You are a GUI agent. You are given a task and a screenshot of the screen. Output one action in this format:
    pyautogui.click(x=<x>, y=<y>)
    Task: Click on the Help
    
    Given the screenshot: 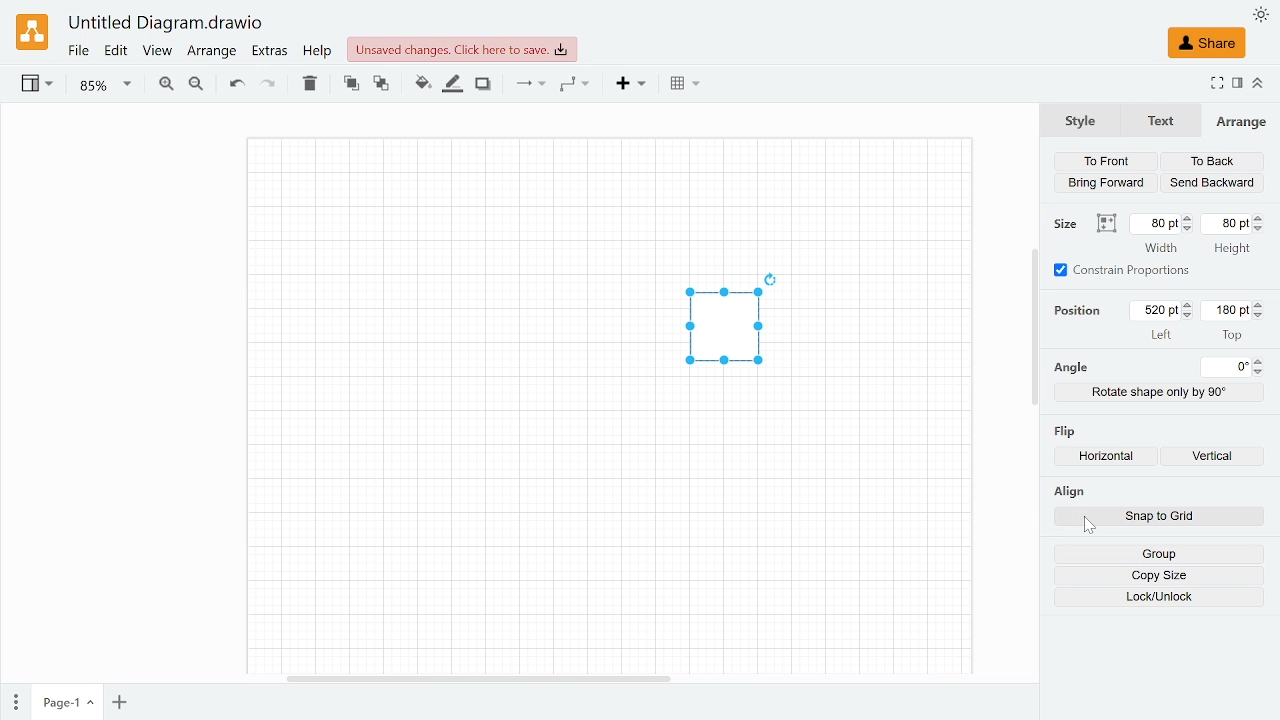 What is the action you would take?
    pyautogui.click(x=318, y=51)
    